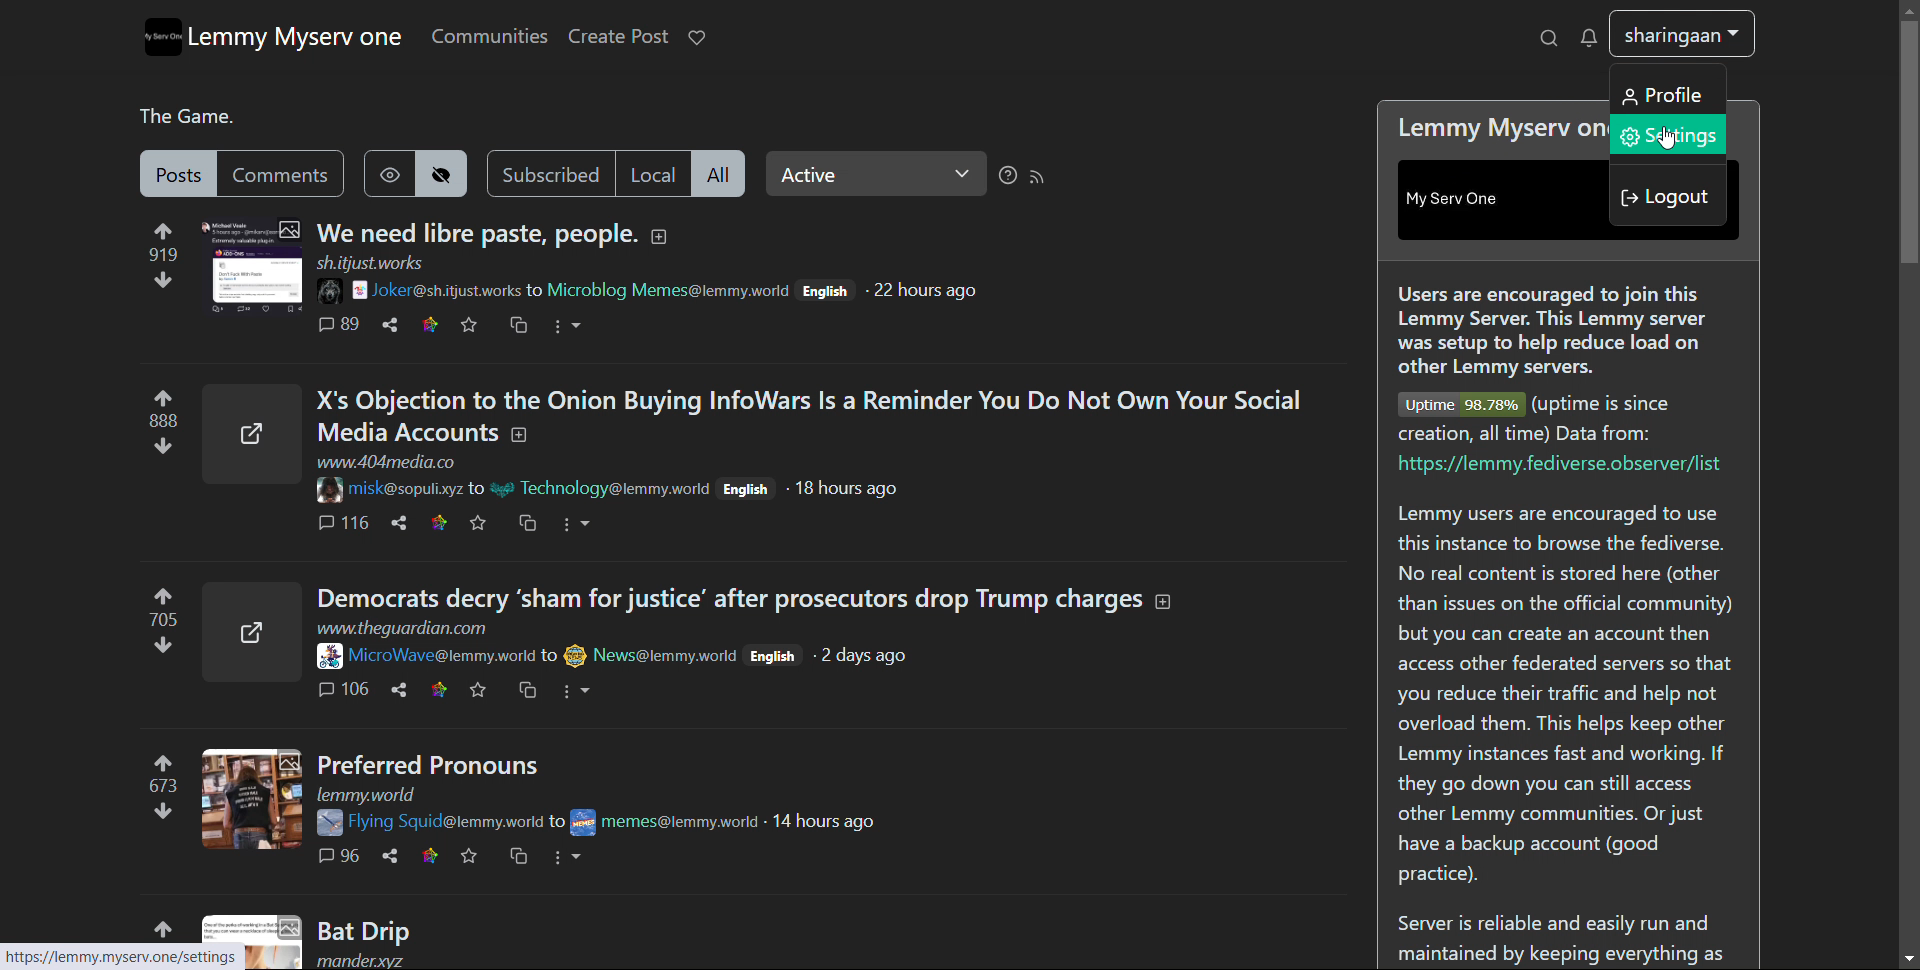  Describe the element at coordinates (1036, 175) in the screenshot. I see `rss` at that location.